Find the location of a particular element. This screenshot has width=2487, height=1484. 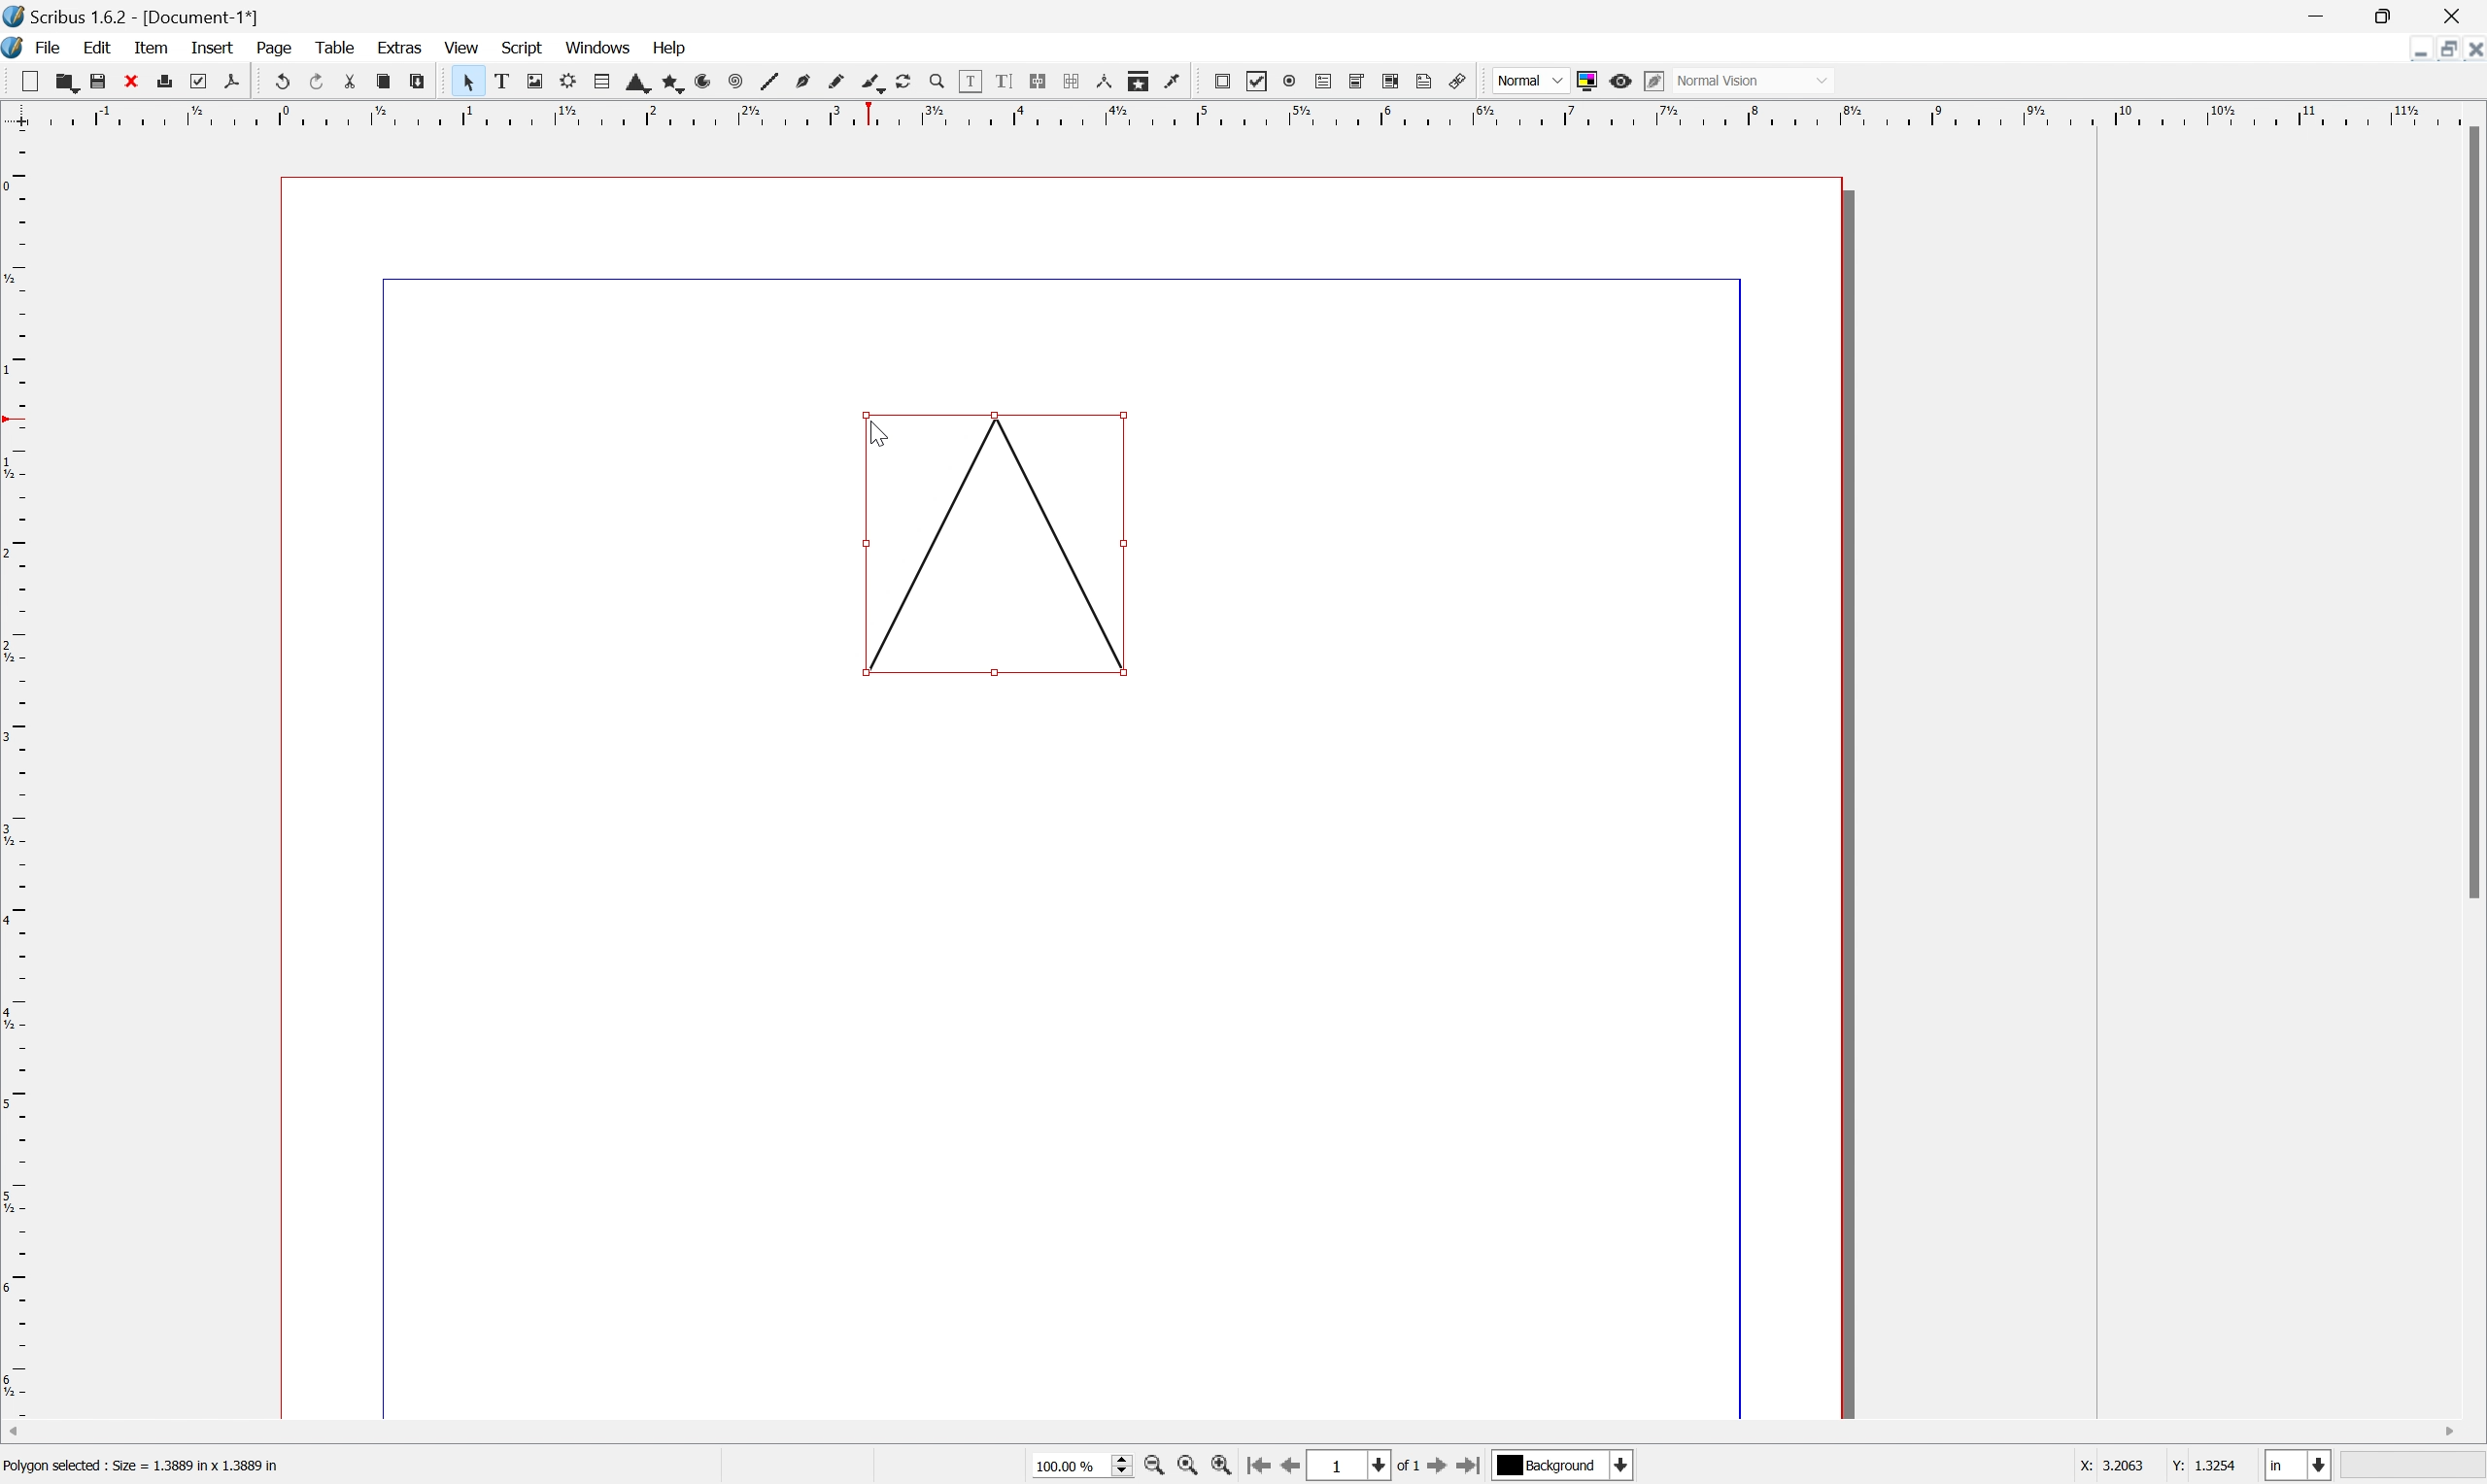

Edit text with story editor is located at coordinates (997, 83).